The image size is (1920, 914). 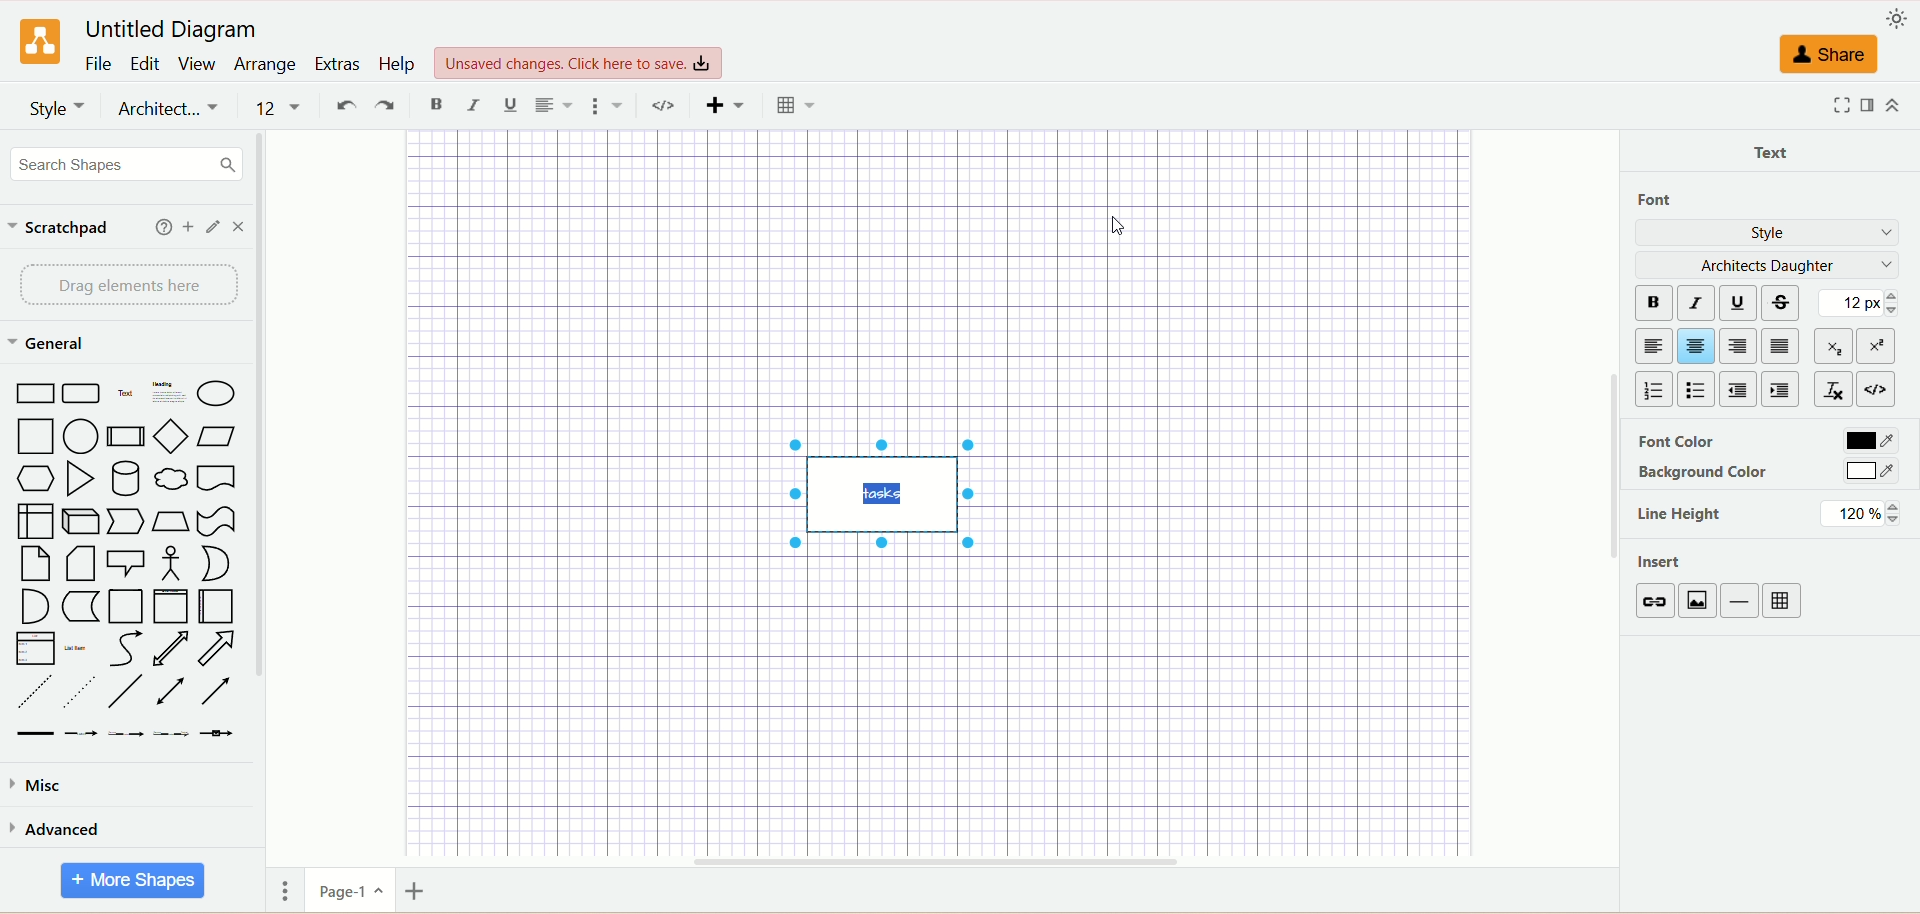 What do you see at coordinates (1743, 302) in the screenshot?
I see `underline` at bounding box center [1743, 302].